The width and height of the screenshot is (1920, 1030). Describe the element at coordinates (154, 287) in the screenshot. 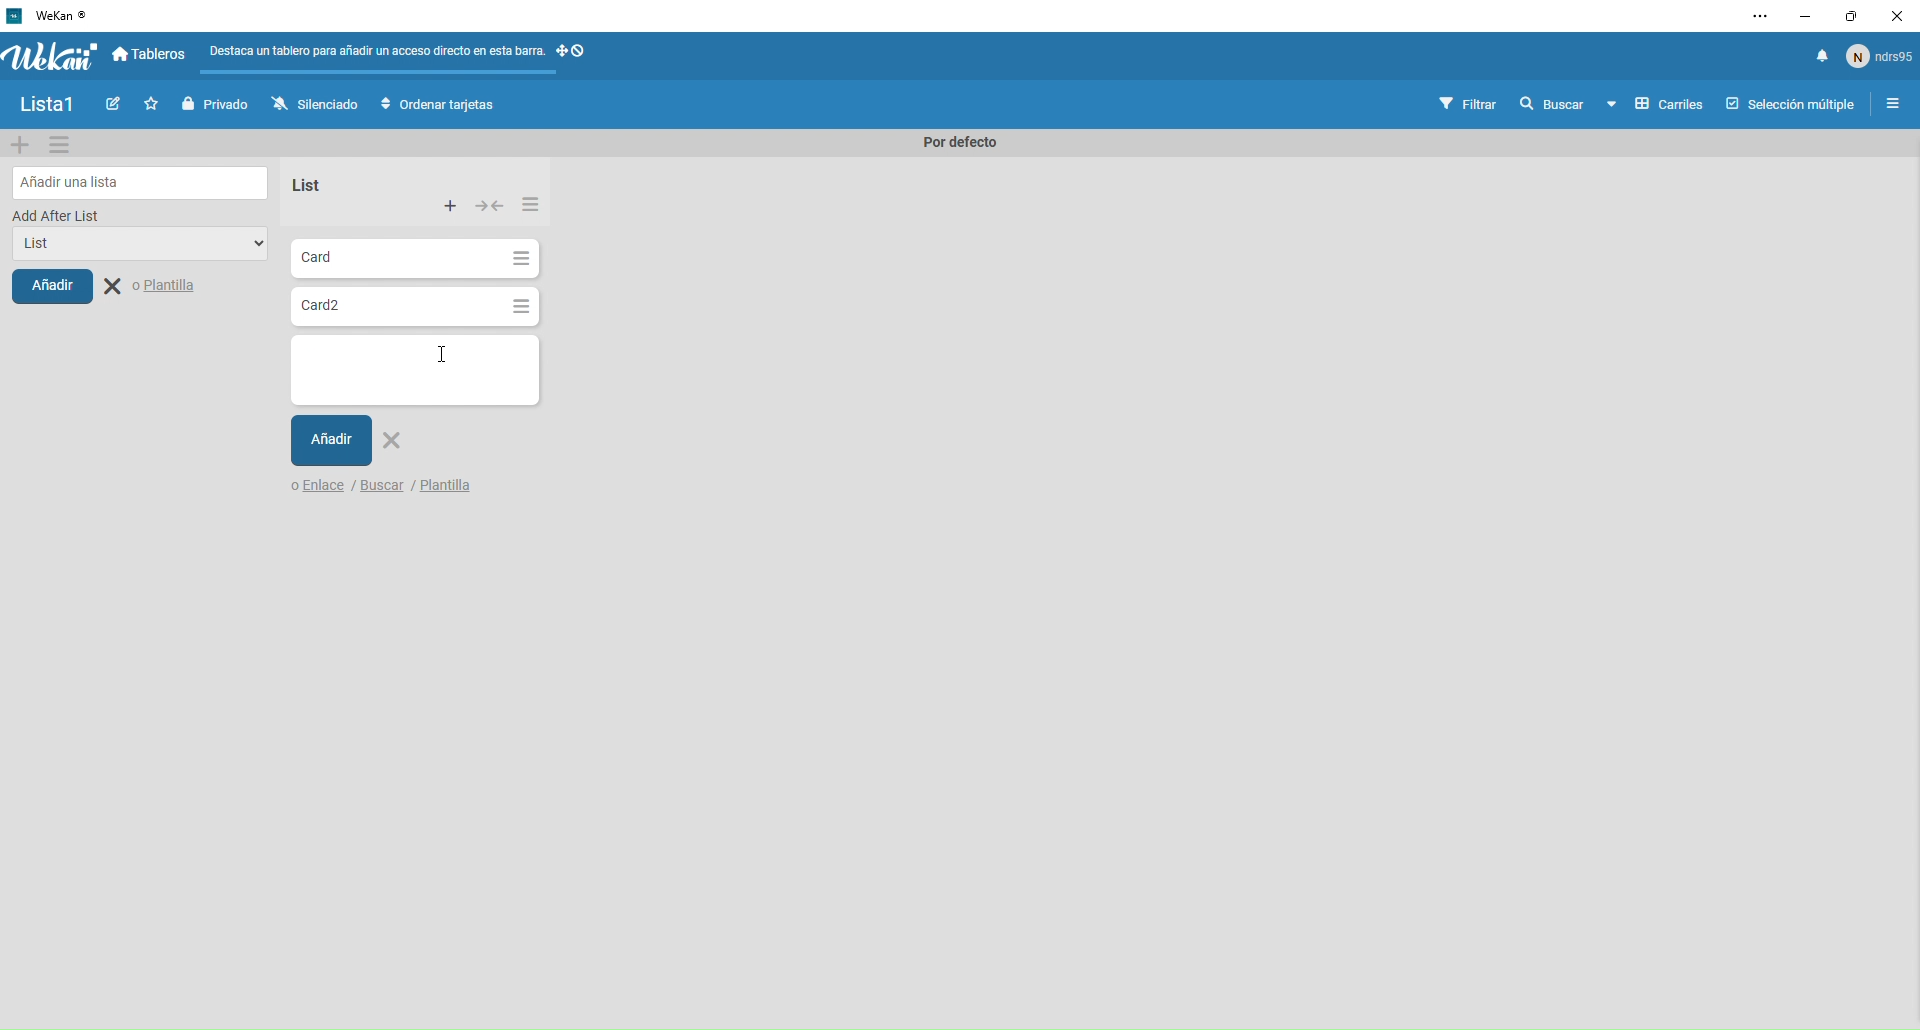

I see `Close` at that location.